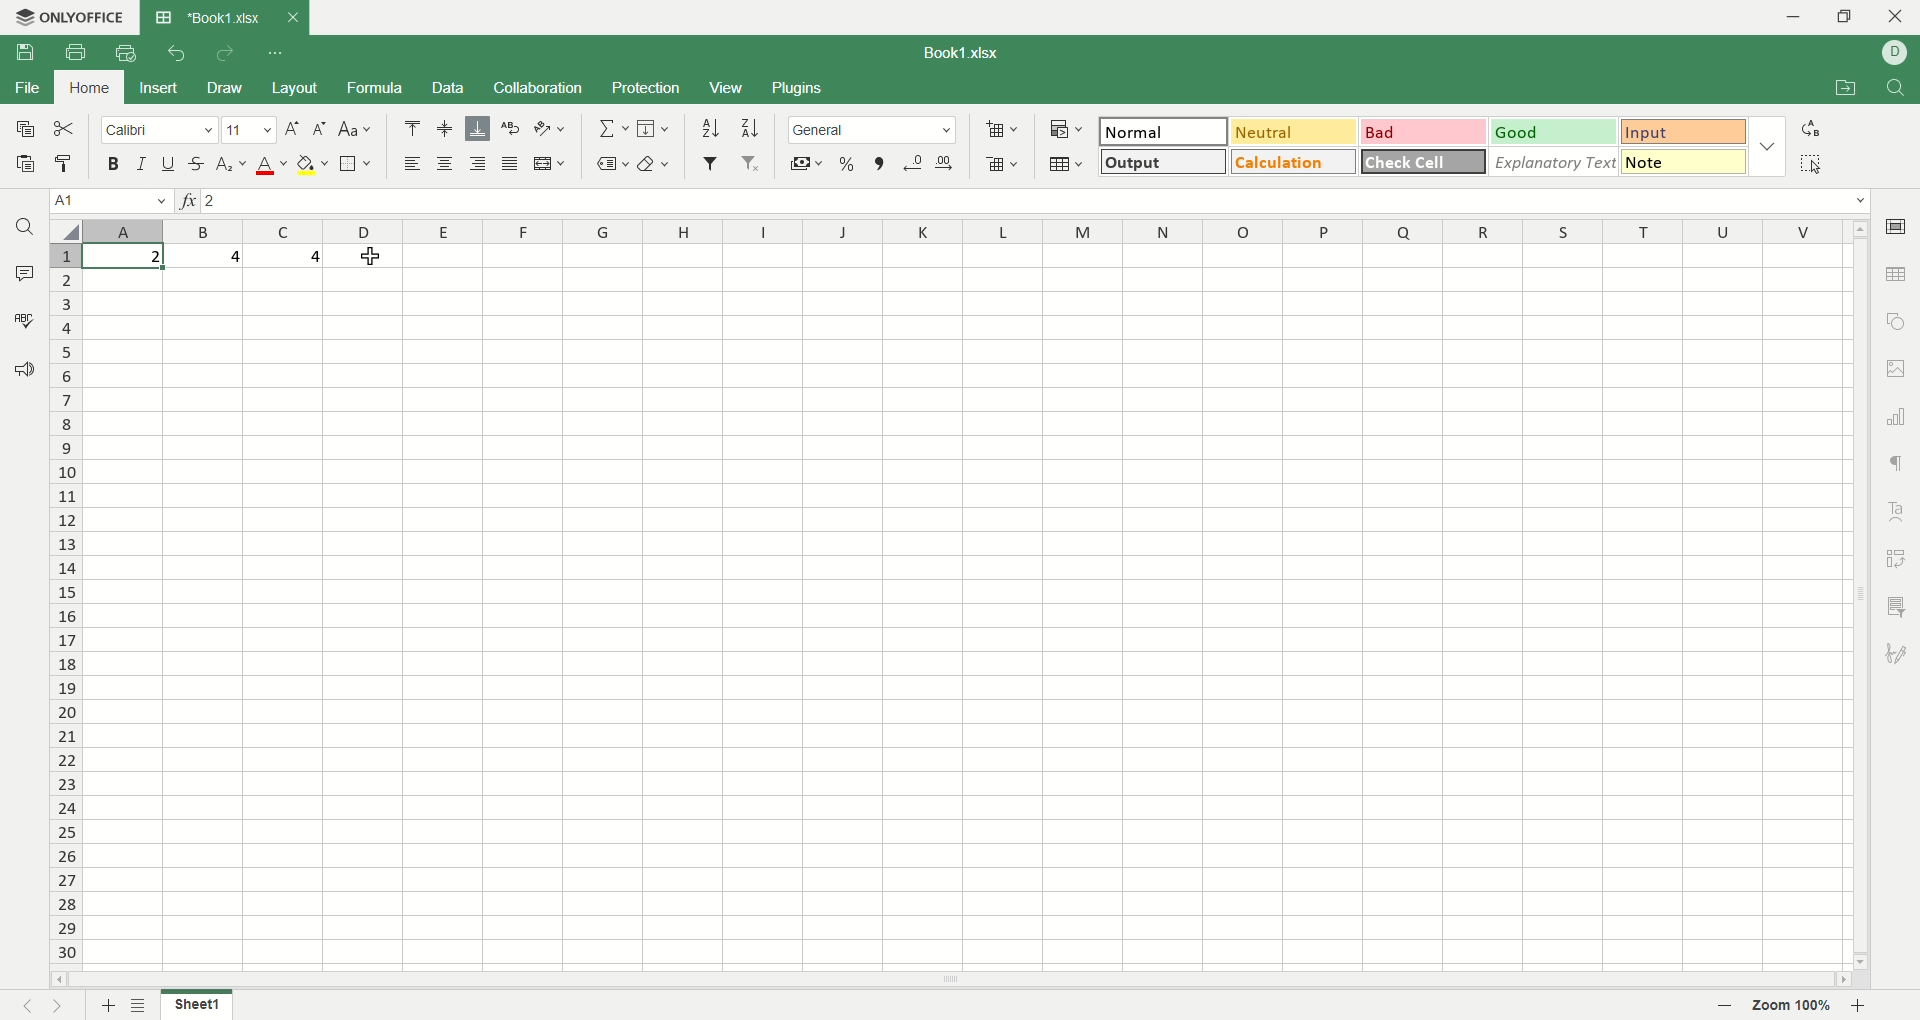 The height and width of the screenshot is (1020, 1920). Describe the element at coordinates (1297, 131) in the screenshot. I see `neutral` at that location.